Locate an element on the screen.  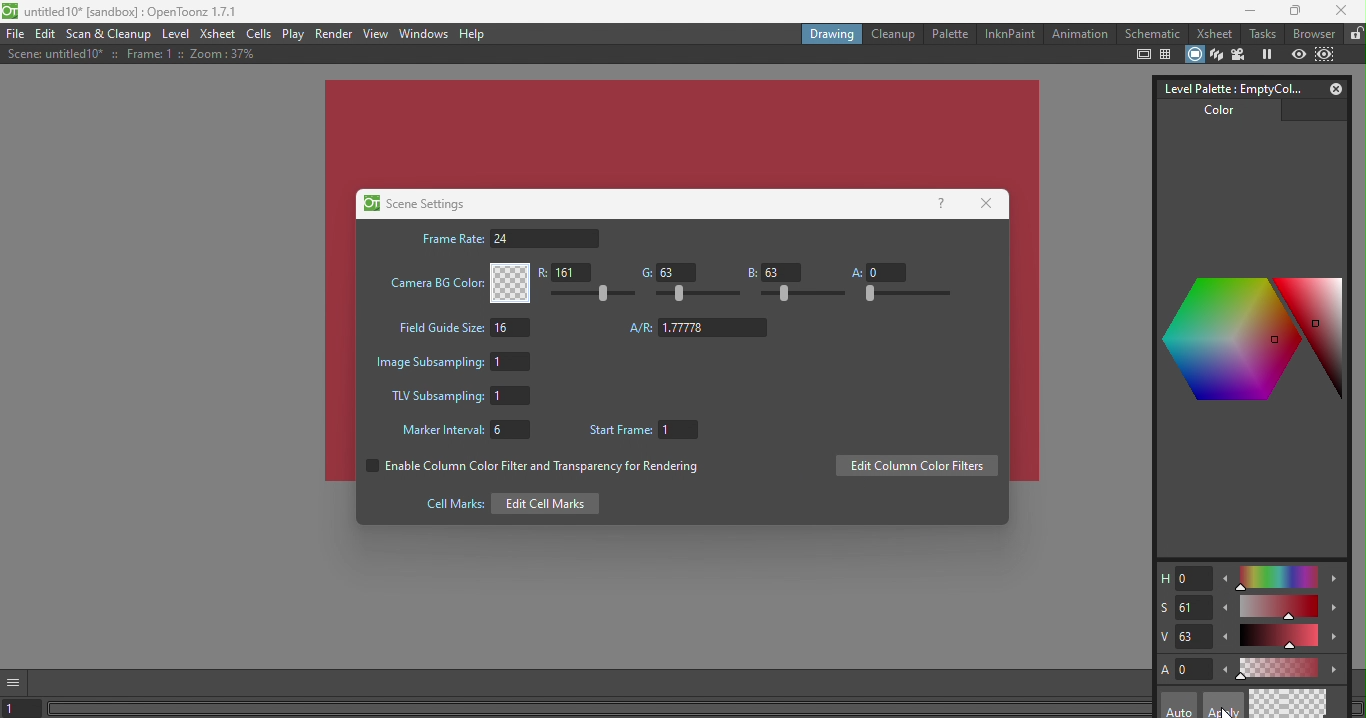
R is located at coordinates (569, 274).